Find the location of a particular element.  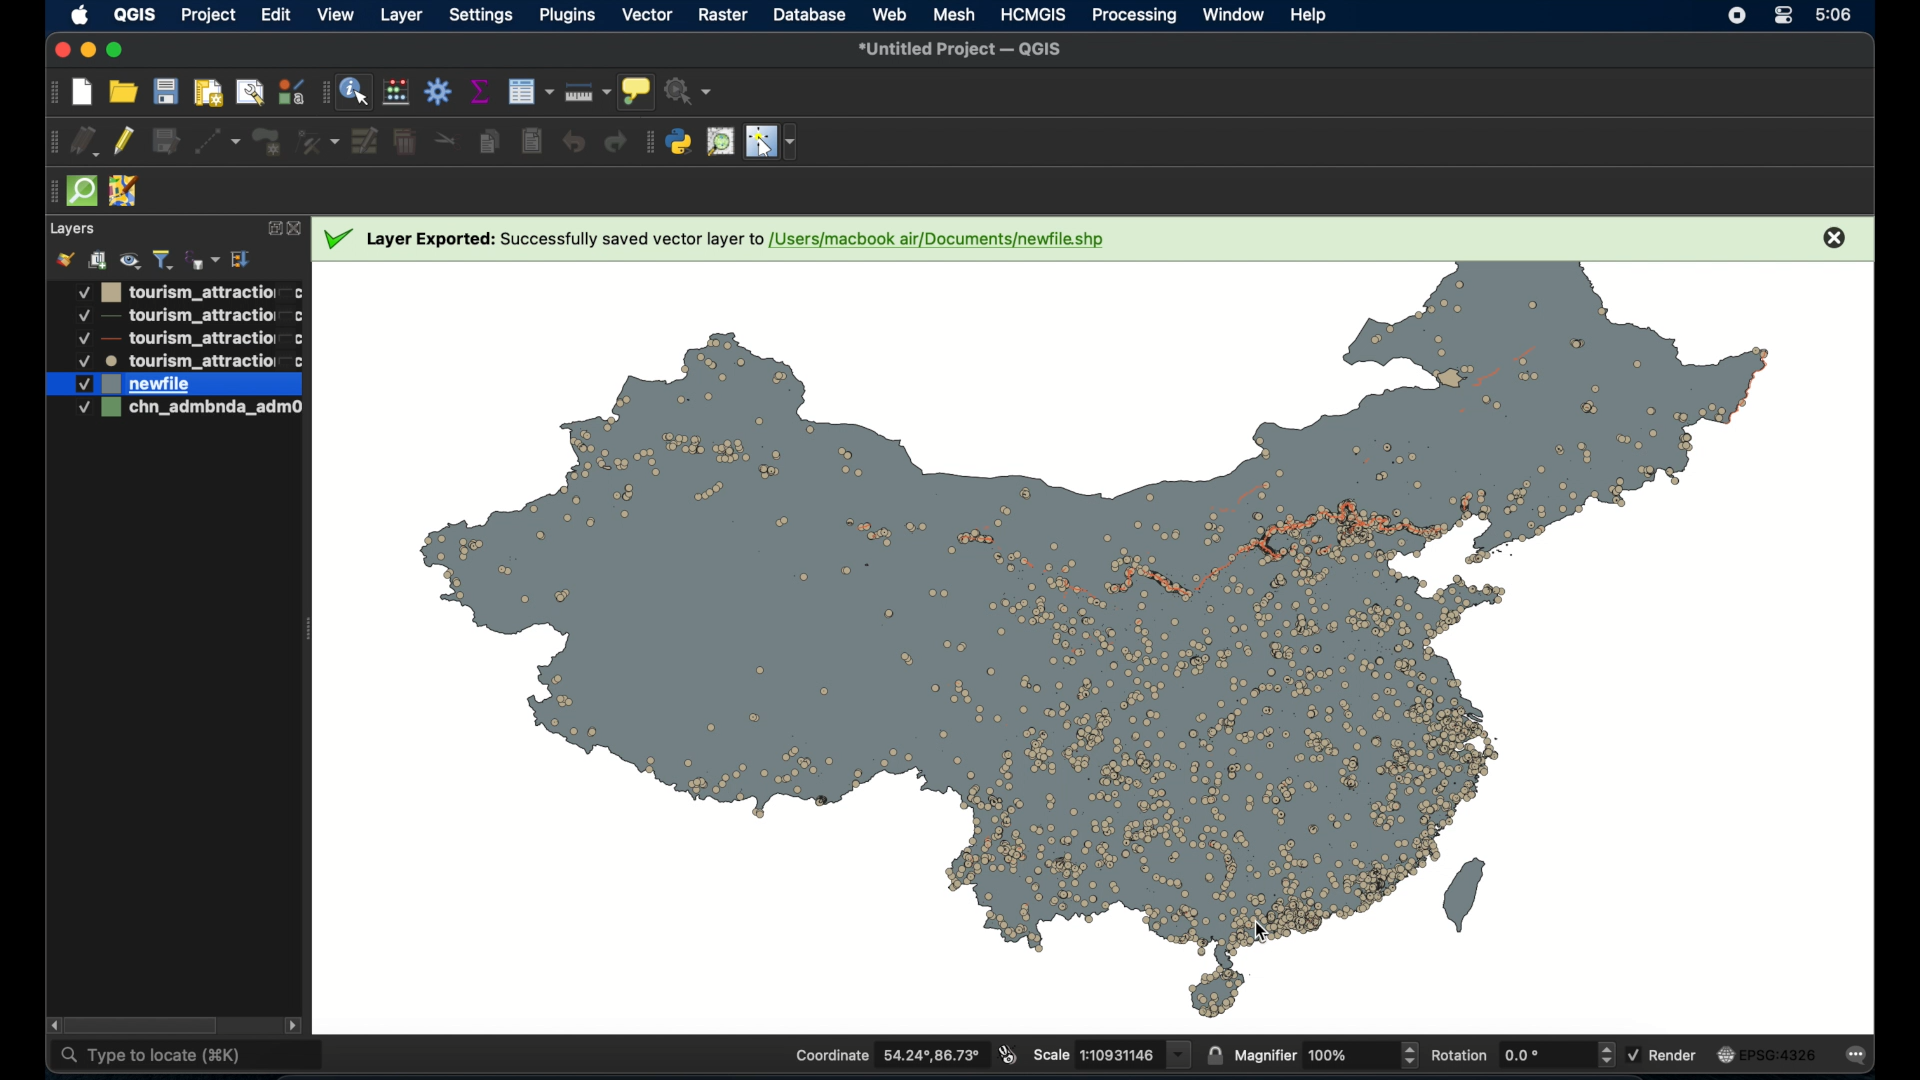

close is located at coordinates (59, 50).